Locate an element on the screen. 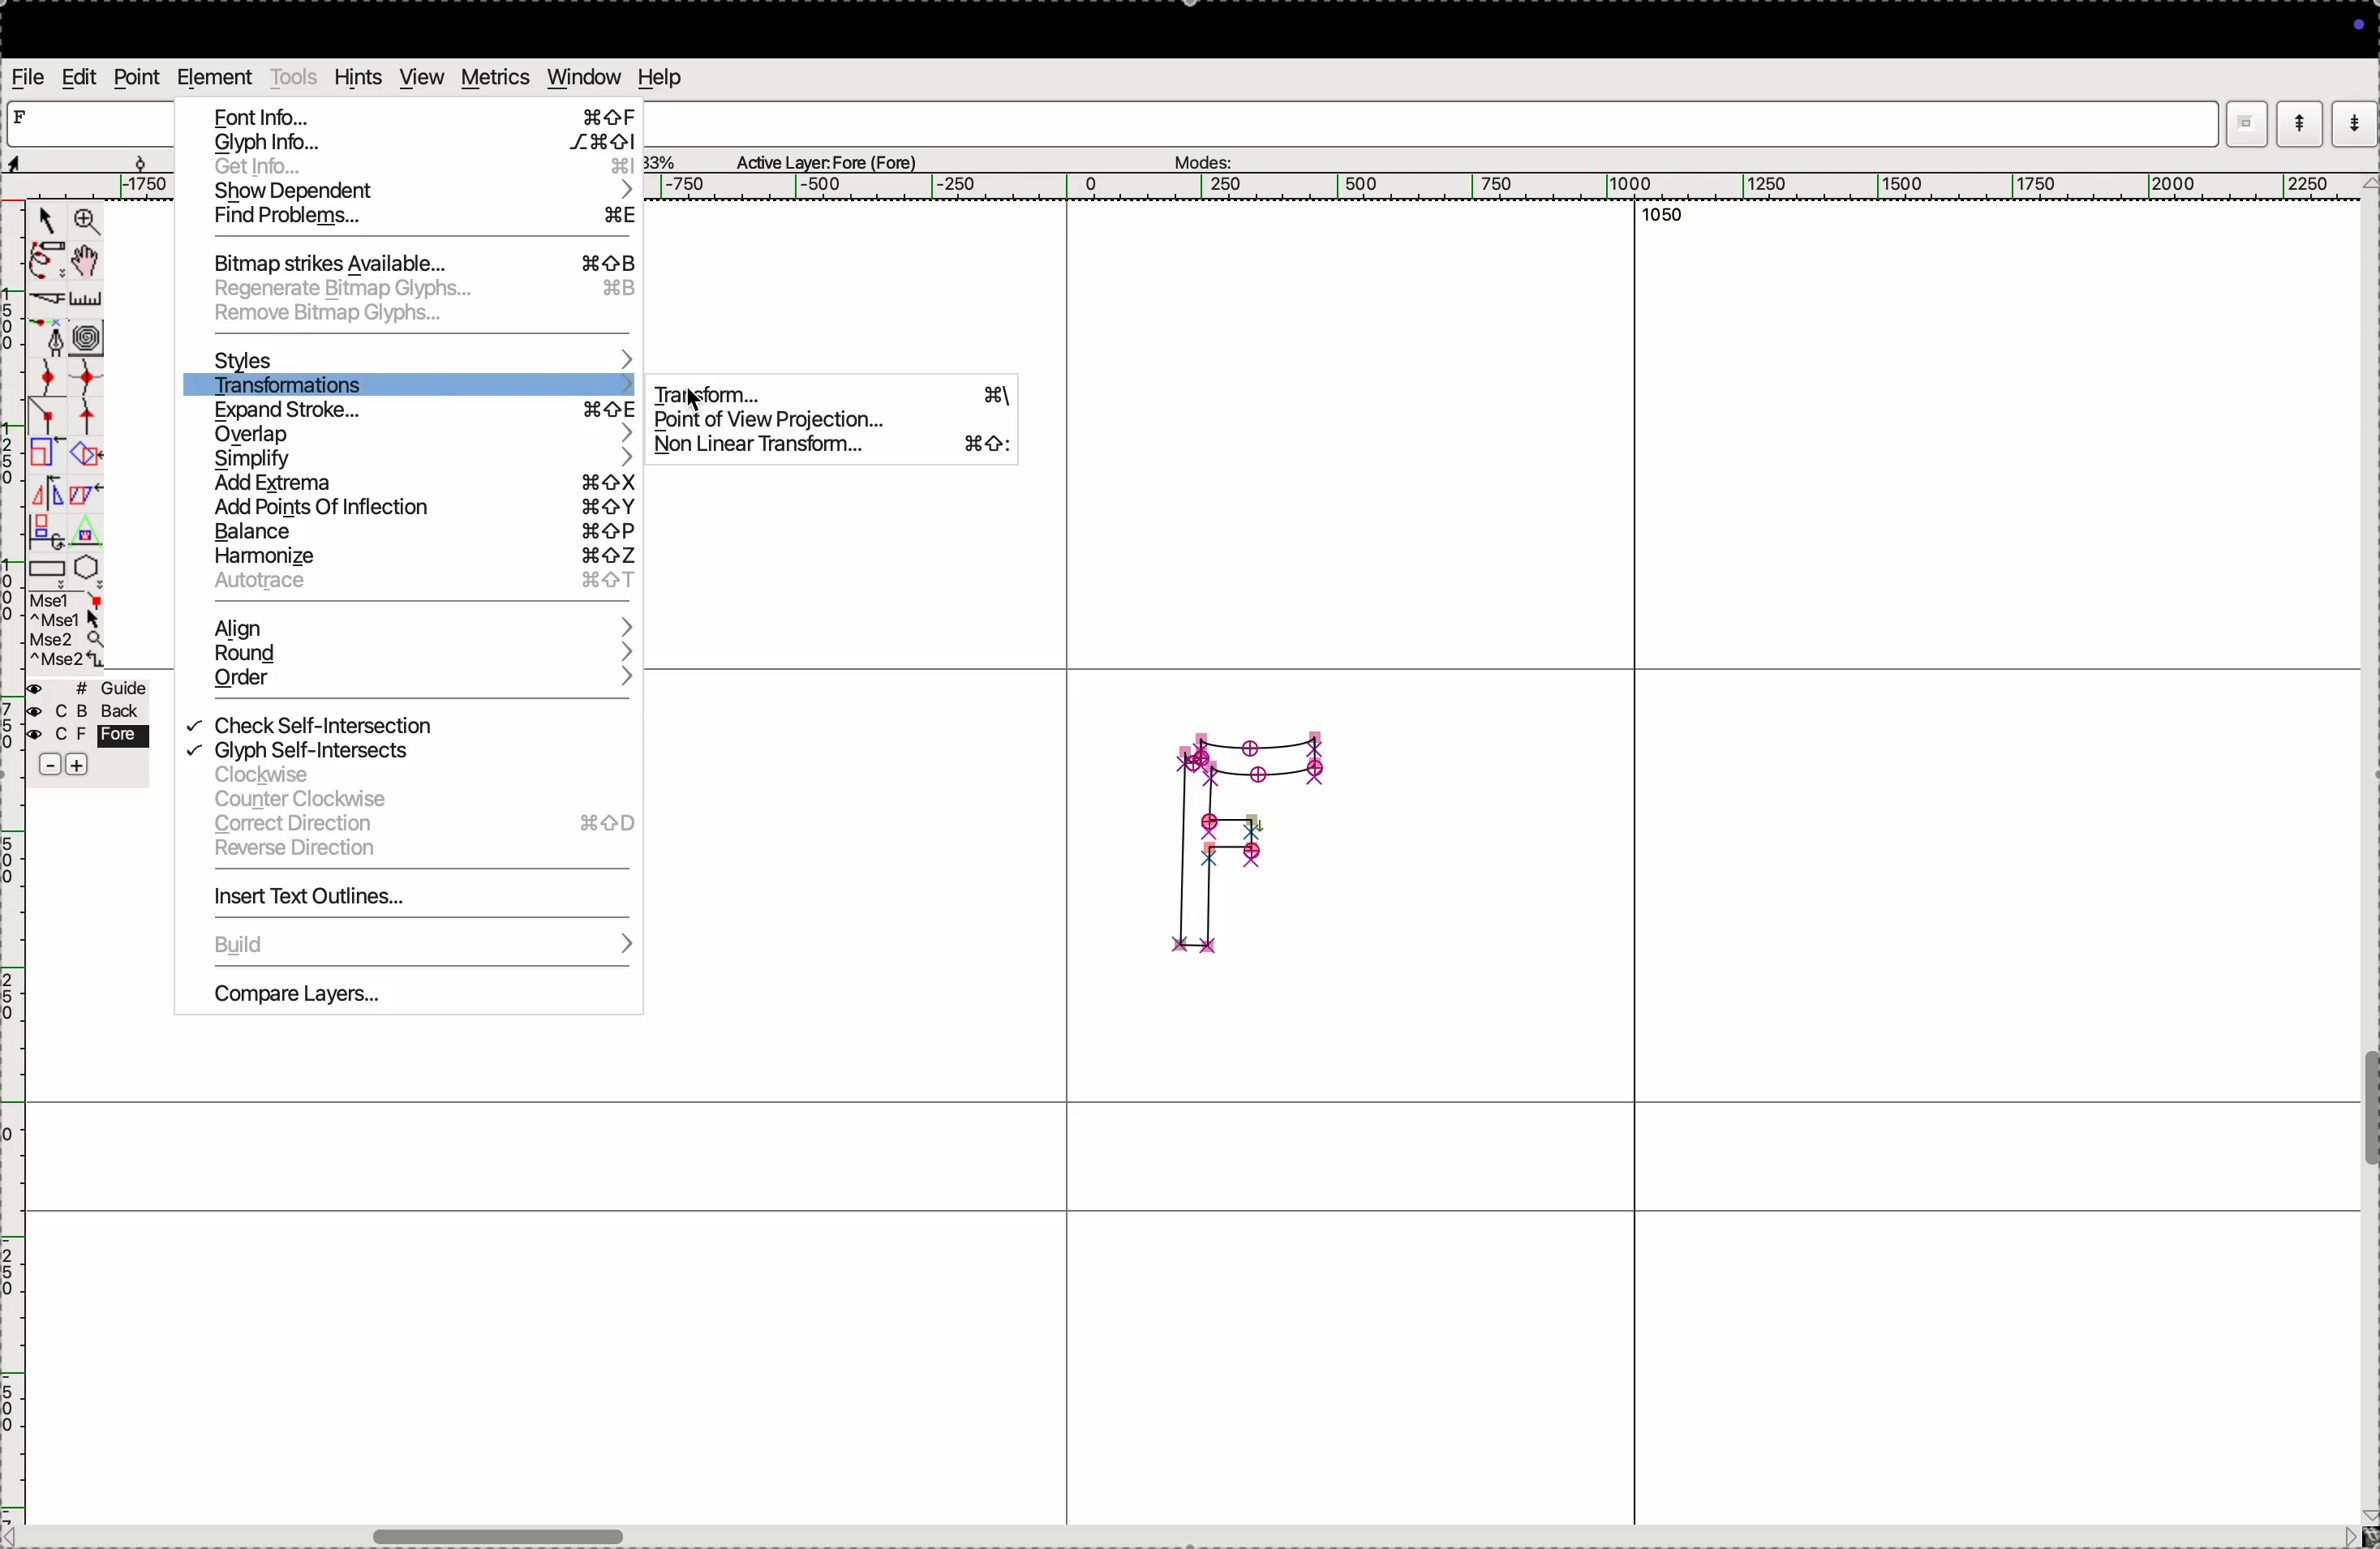 The image size is (2380, 1549). harmonize is located at coordinates (417, 558).